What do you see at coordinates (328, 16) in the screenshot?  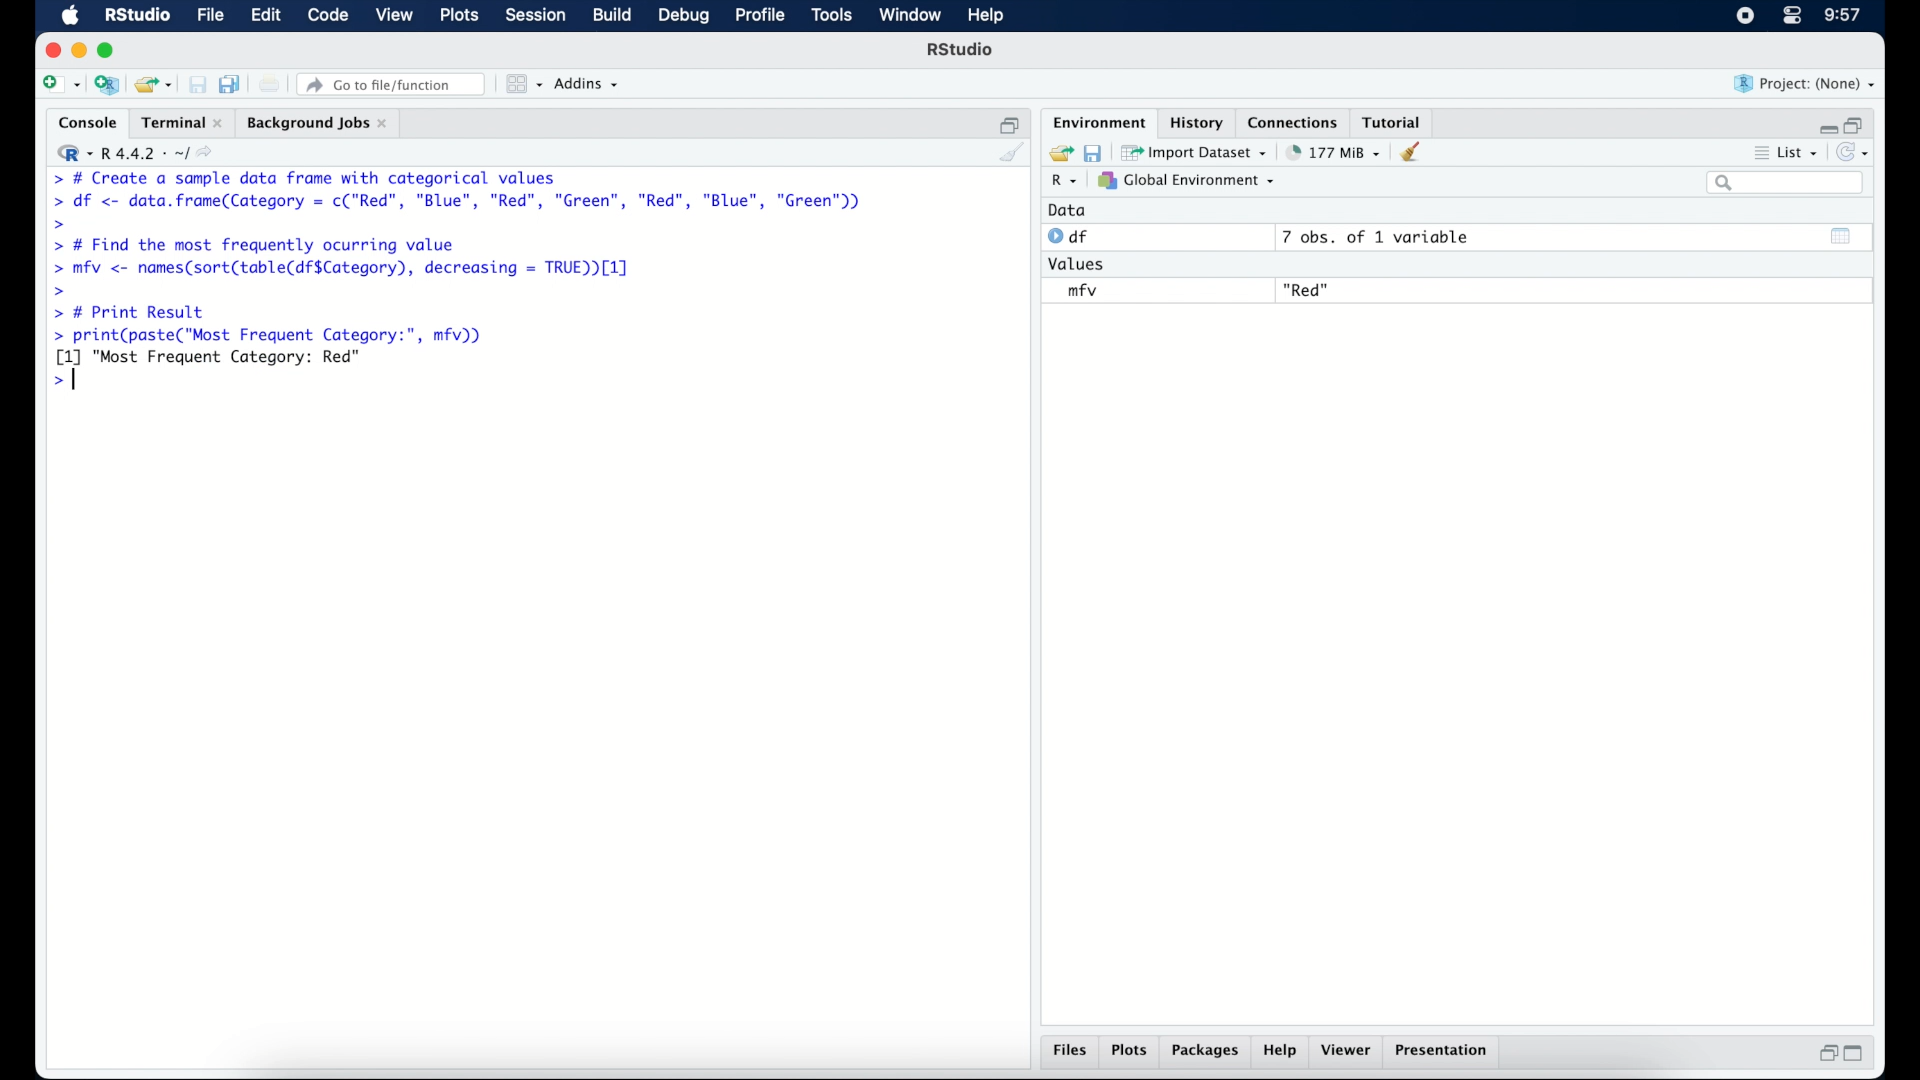 I see `code` at bounding box center [328, 16].